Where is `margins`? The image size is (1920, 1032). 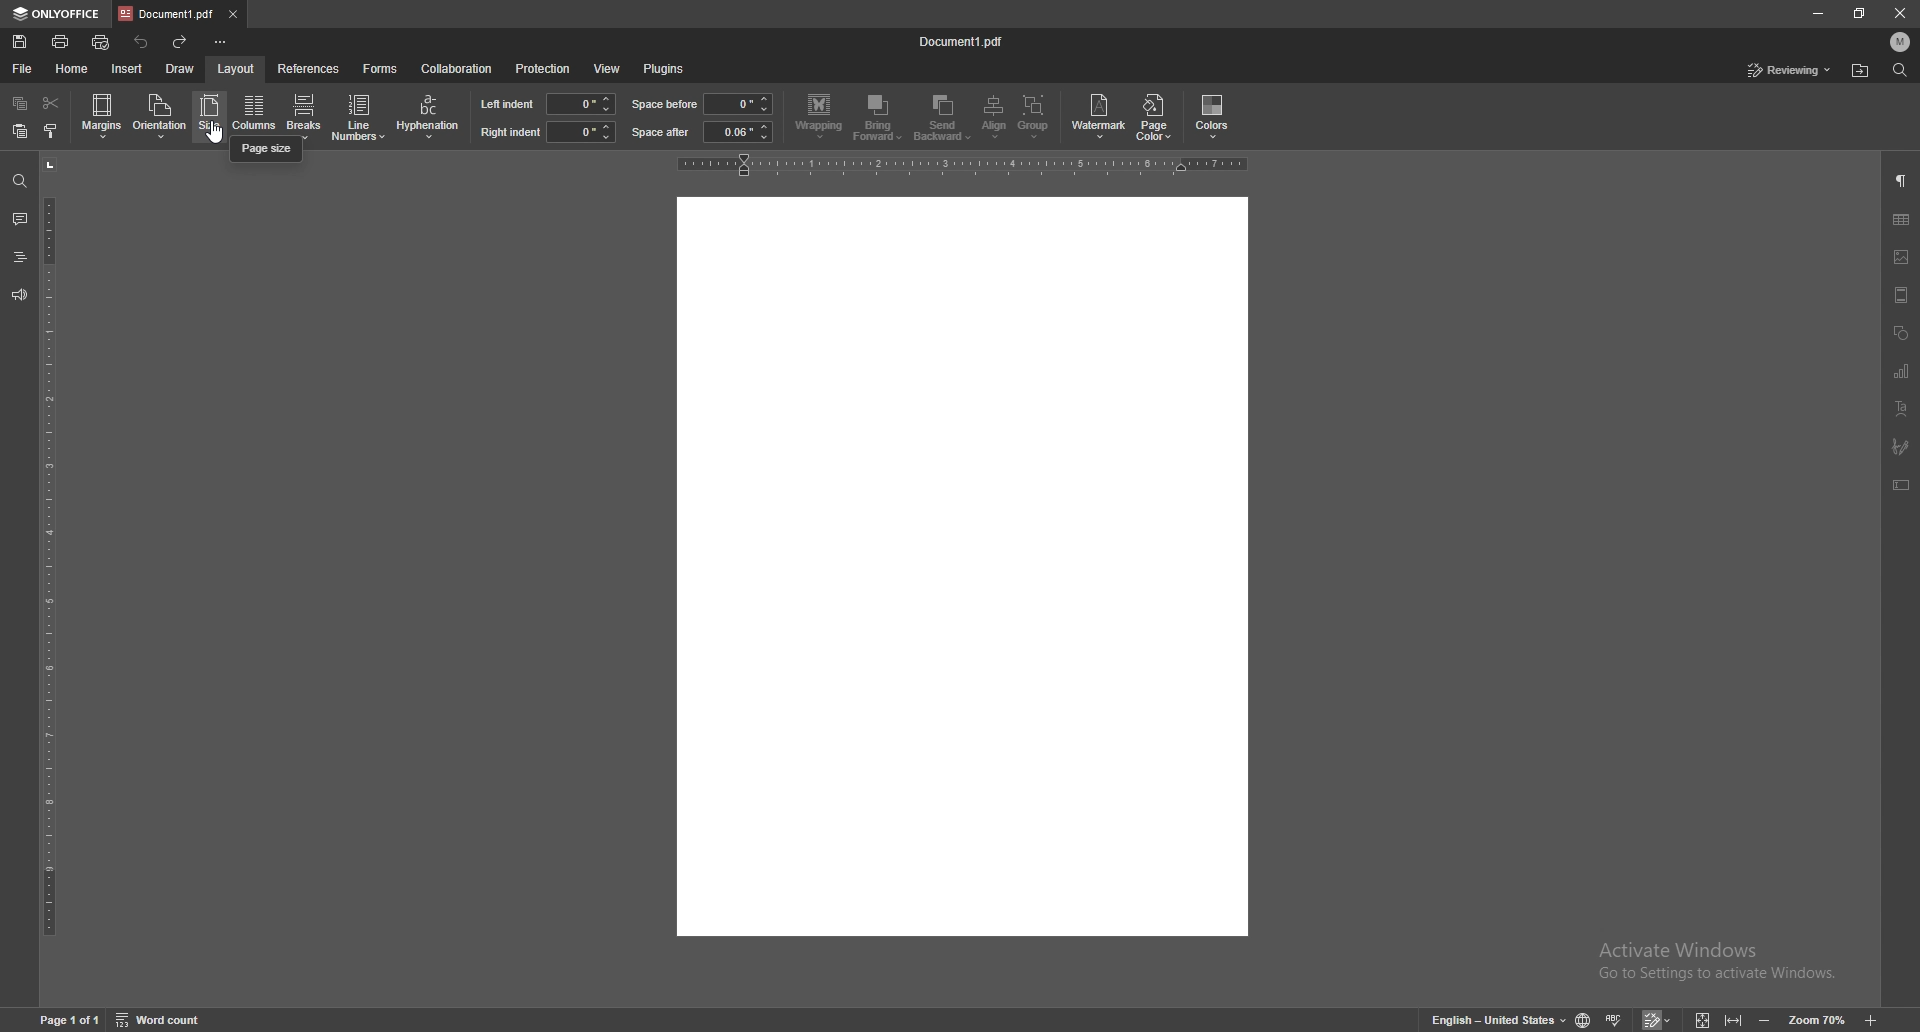 margins is located at coordinates (103, 115).